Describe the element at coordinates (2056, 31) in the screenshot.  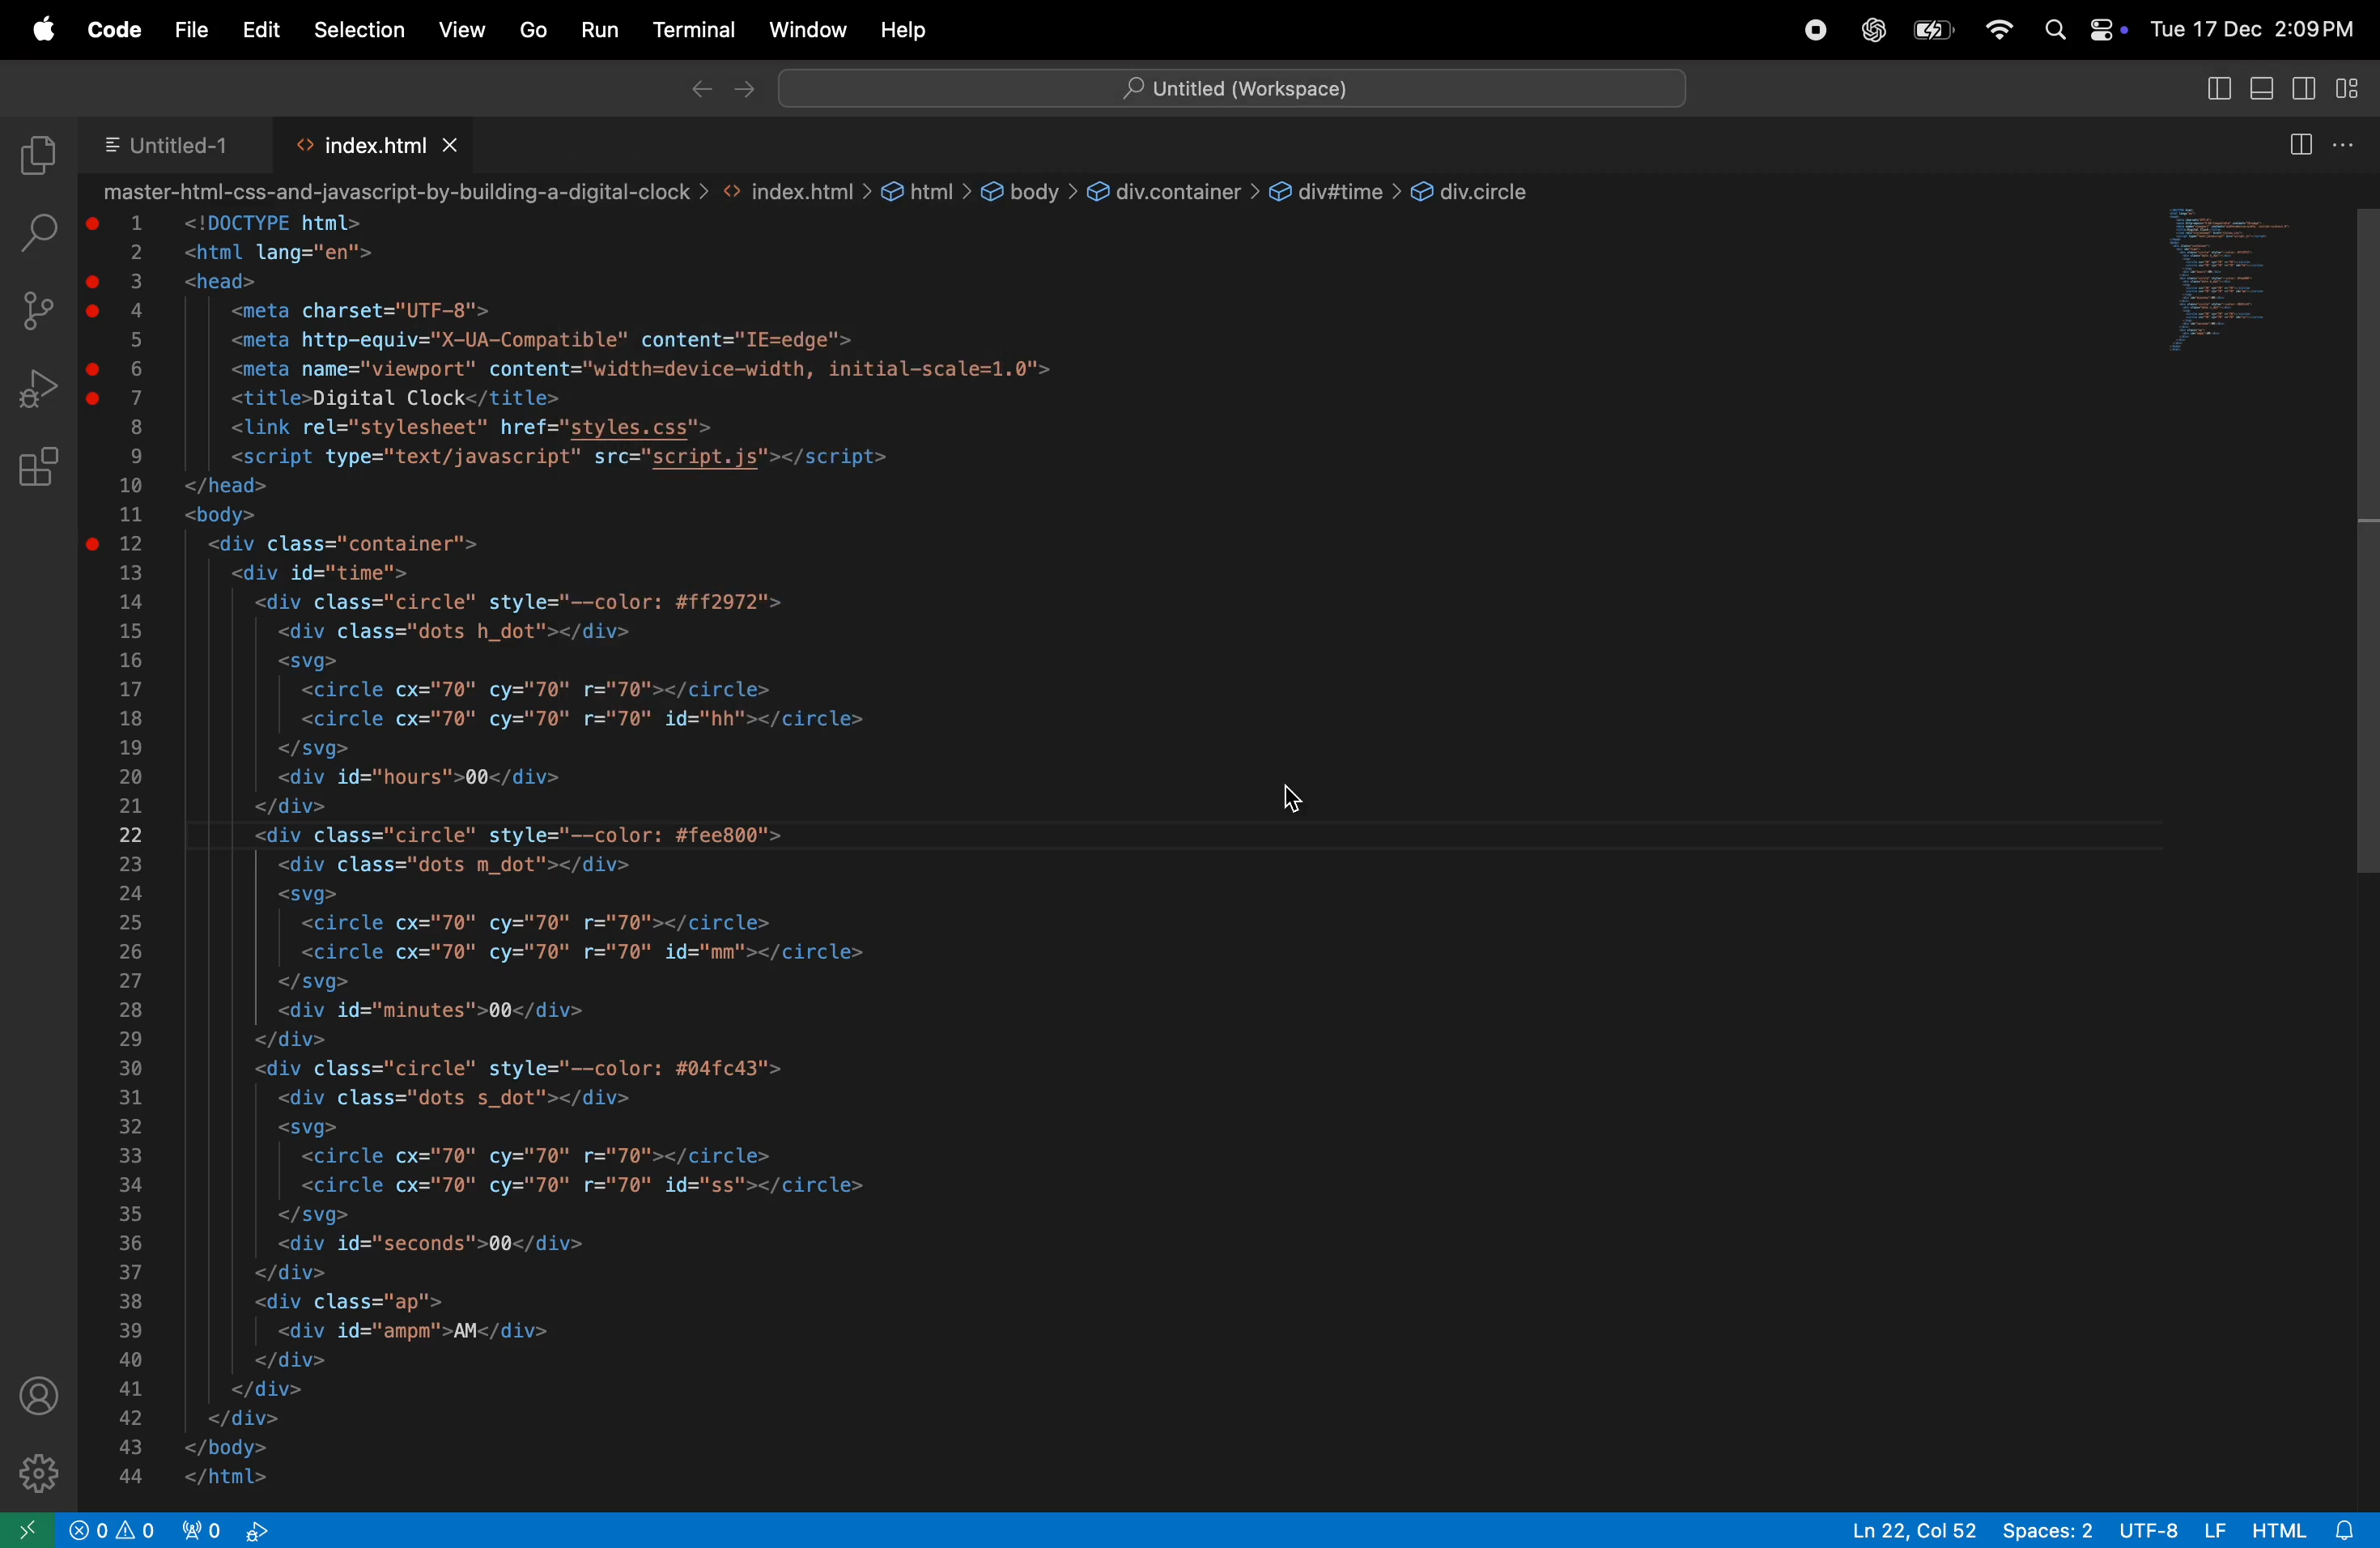
I see `search` at that location.